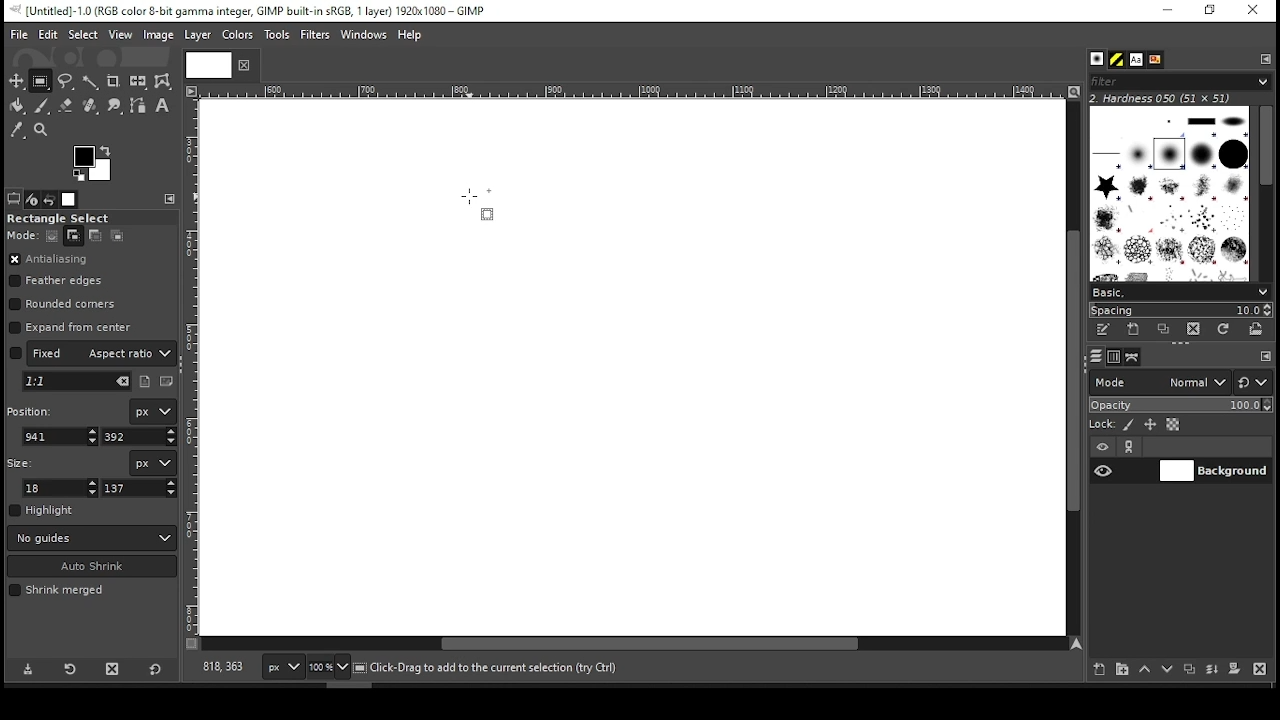 The width and height of the screenshot is (1280, 720). What do you see at coordinates (53, 236) in the screenshot?
I see `replace current selection` at bounding box center [53, 236].